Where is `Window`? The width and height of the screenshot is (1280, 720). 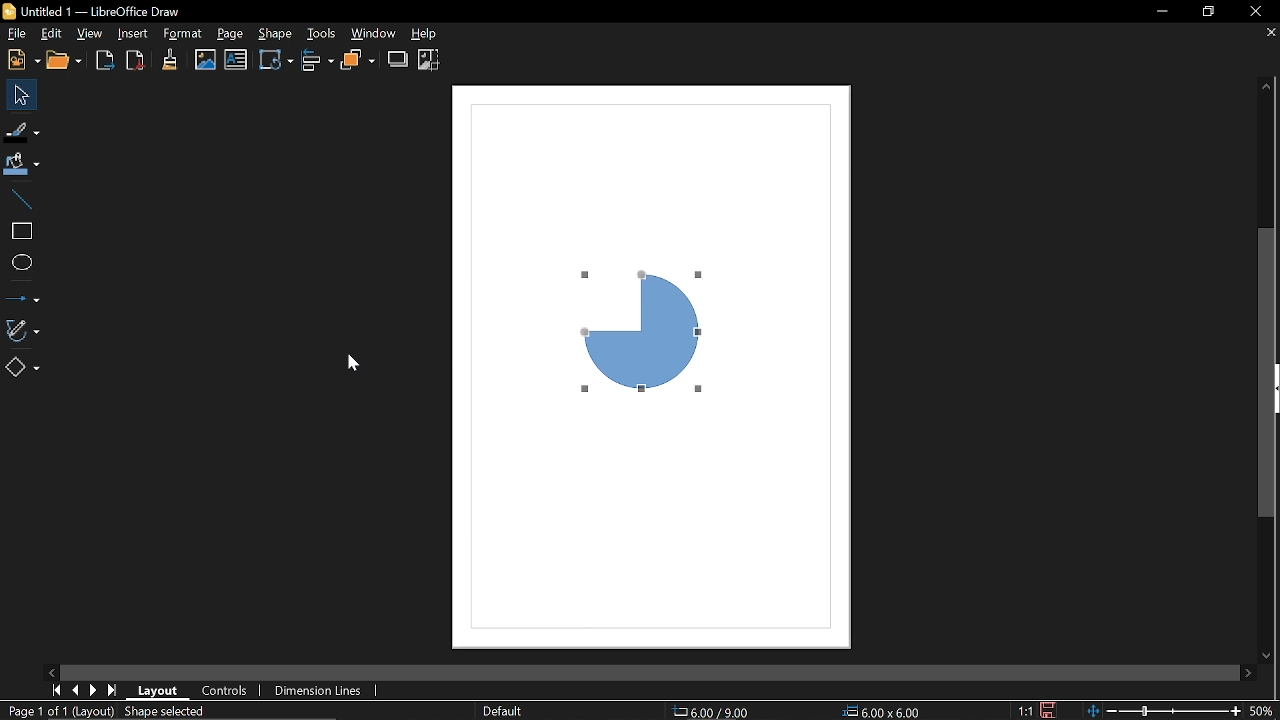 Window is located at coordinates (374, 34).